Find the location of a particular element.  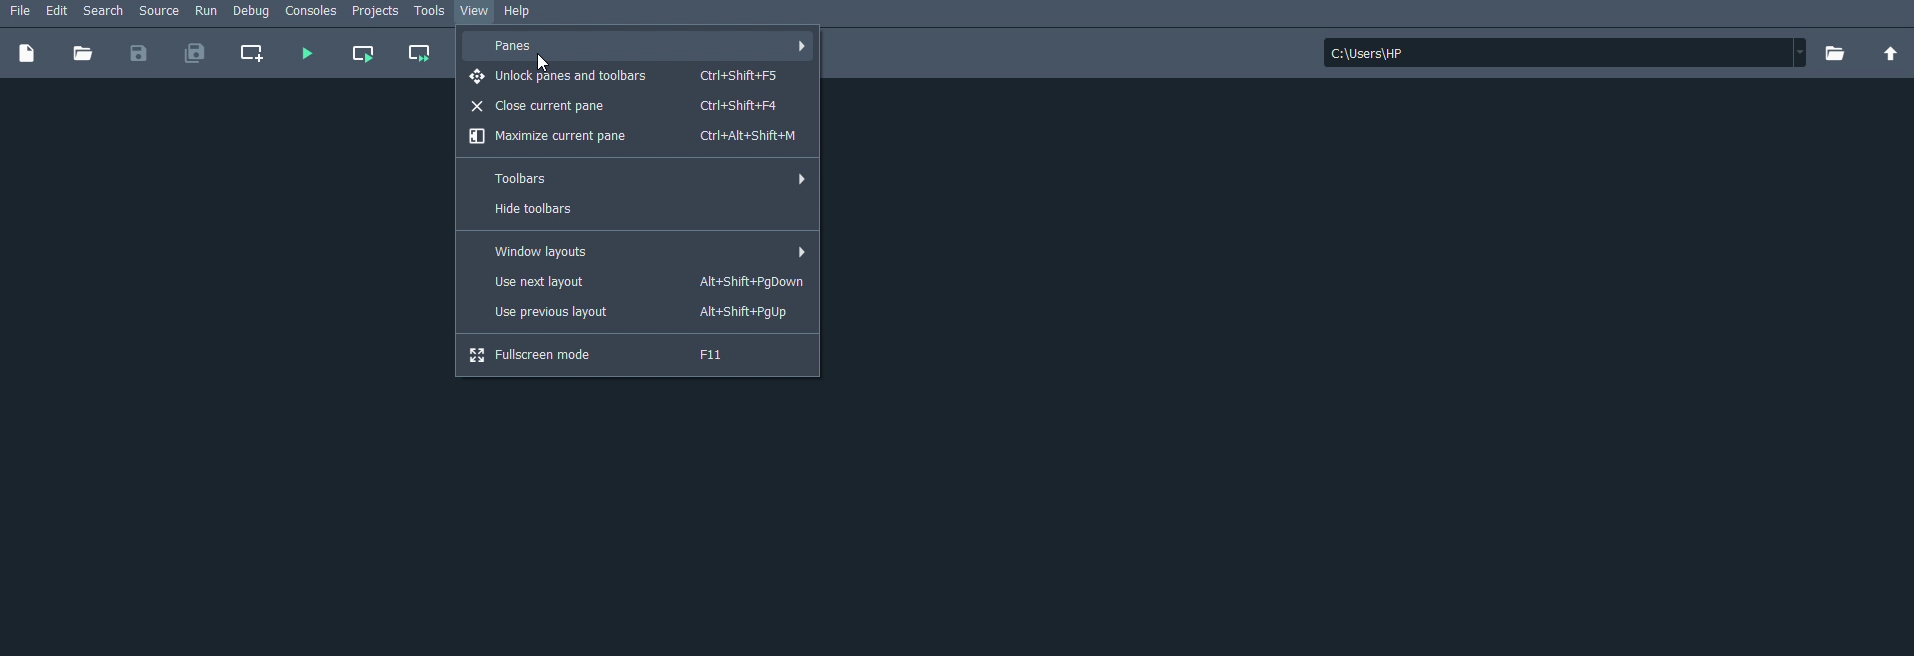

Fullscreen mode is located at coordinates (617, 356).